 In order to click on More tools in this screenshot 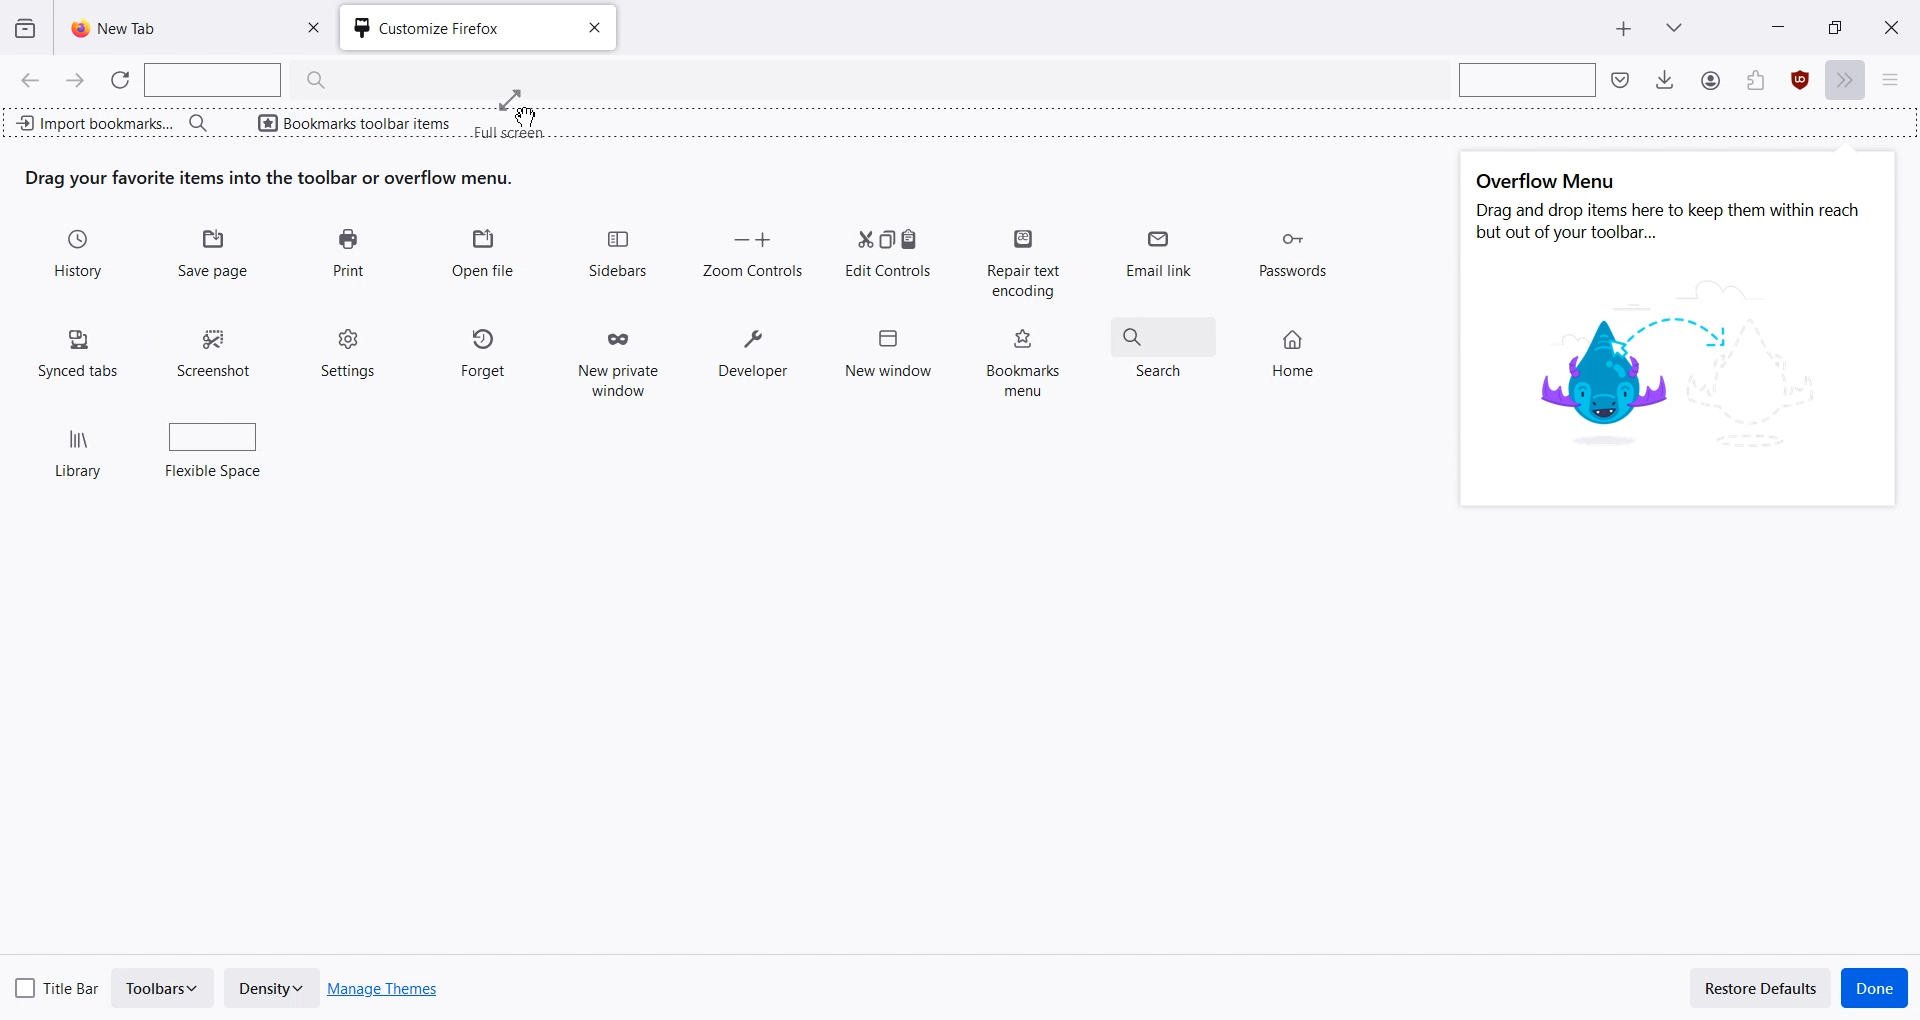, I will do `click(1849, 81)`.